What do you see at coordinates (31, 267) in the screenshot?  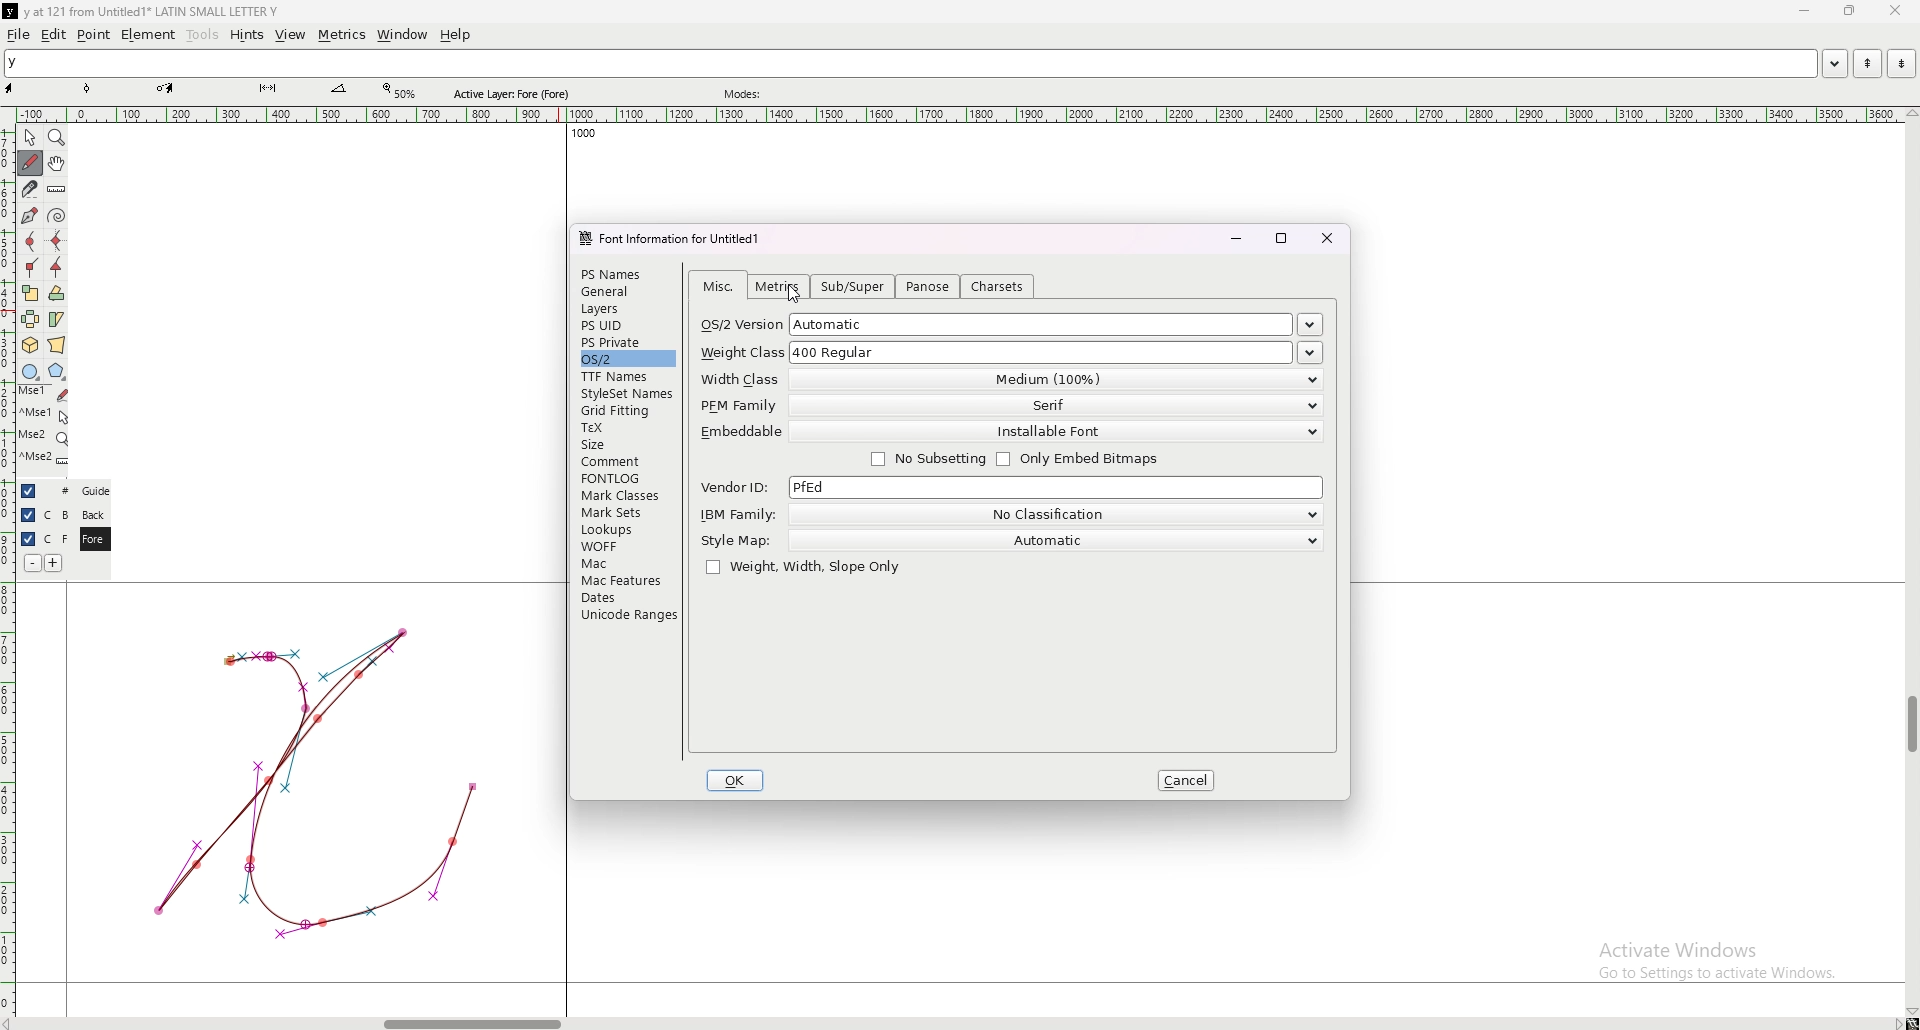 I see `add a corner point` at bounding box center [31, 267].